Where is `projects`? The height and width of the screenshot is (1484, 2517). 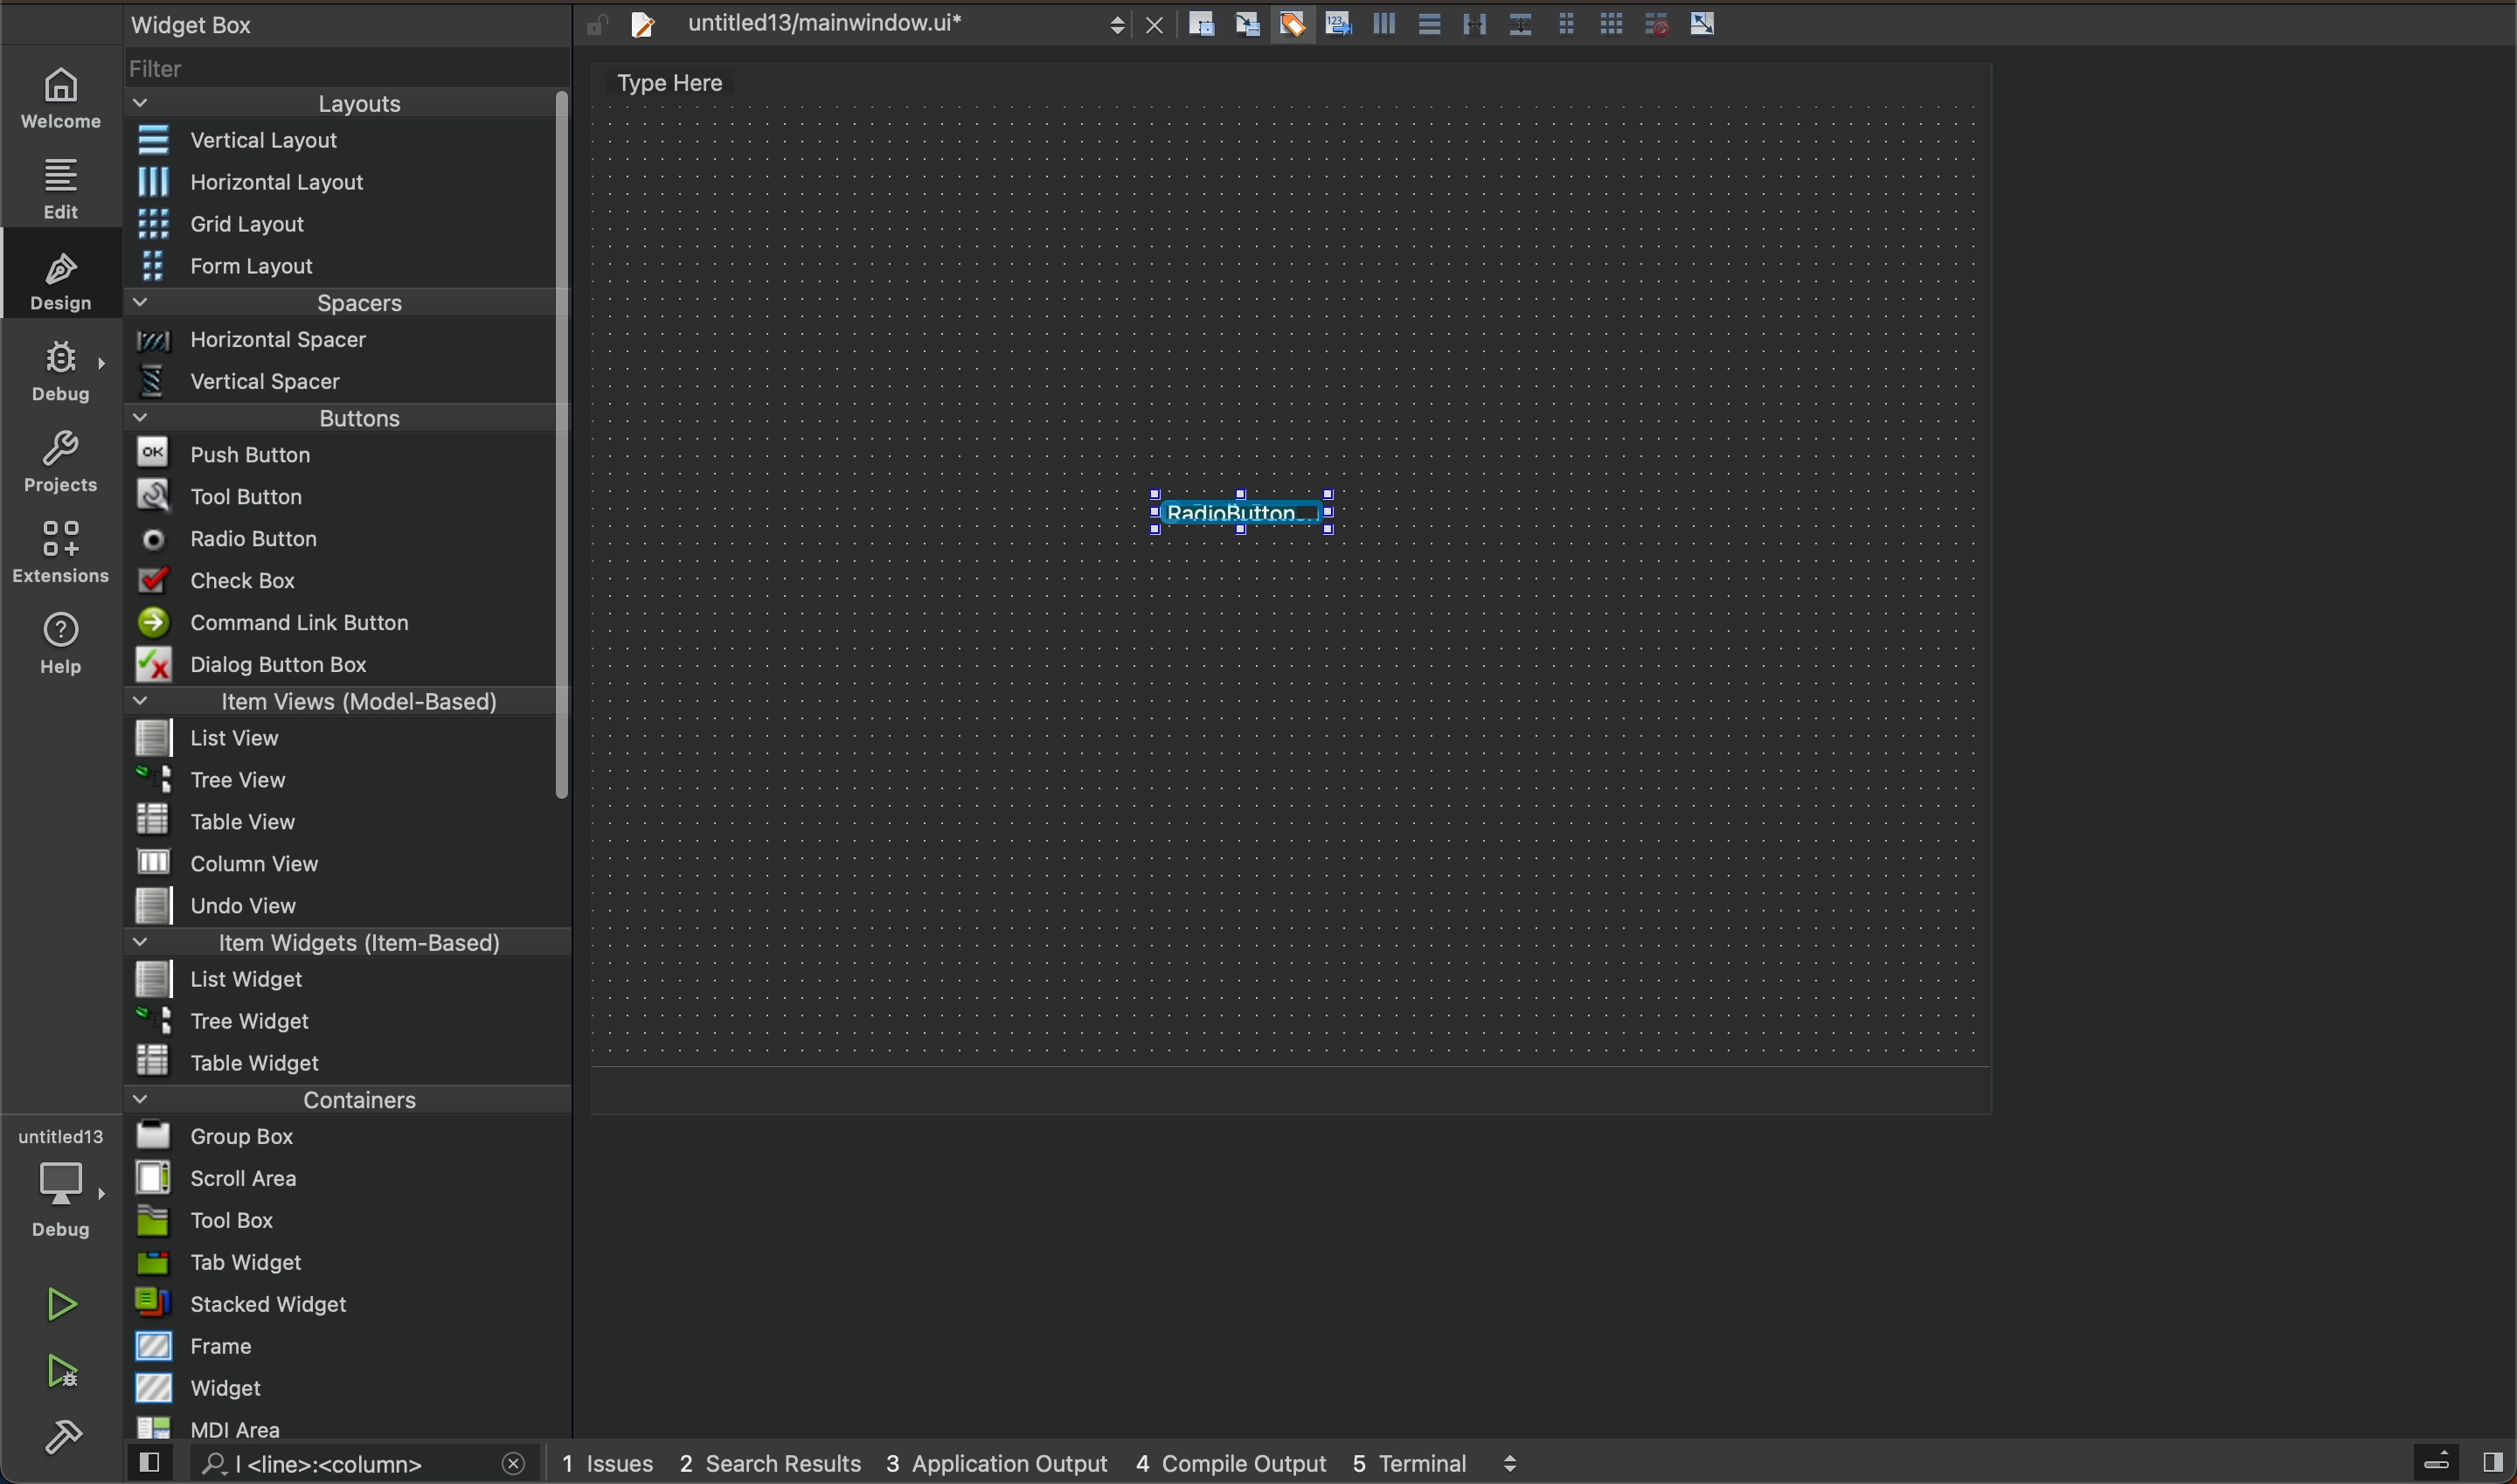 projects is located at coordinates (60, 466).